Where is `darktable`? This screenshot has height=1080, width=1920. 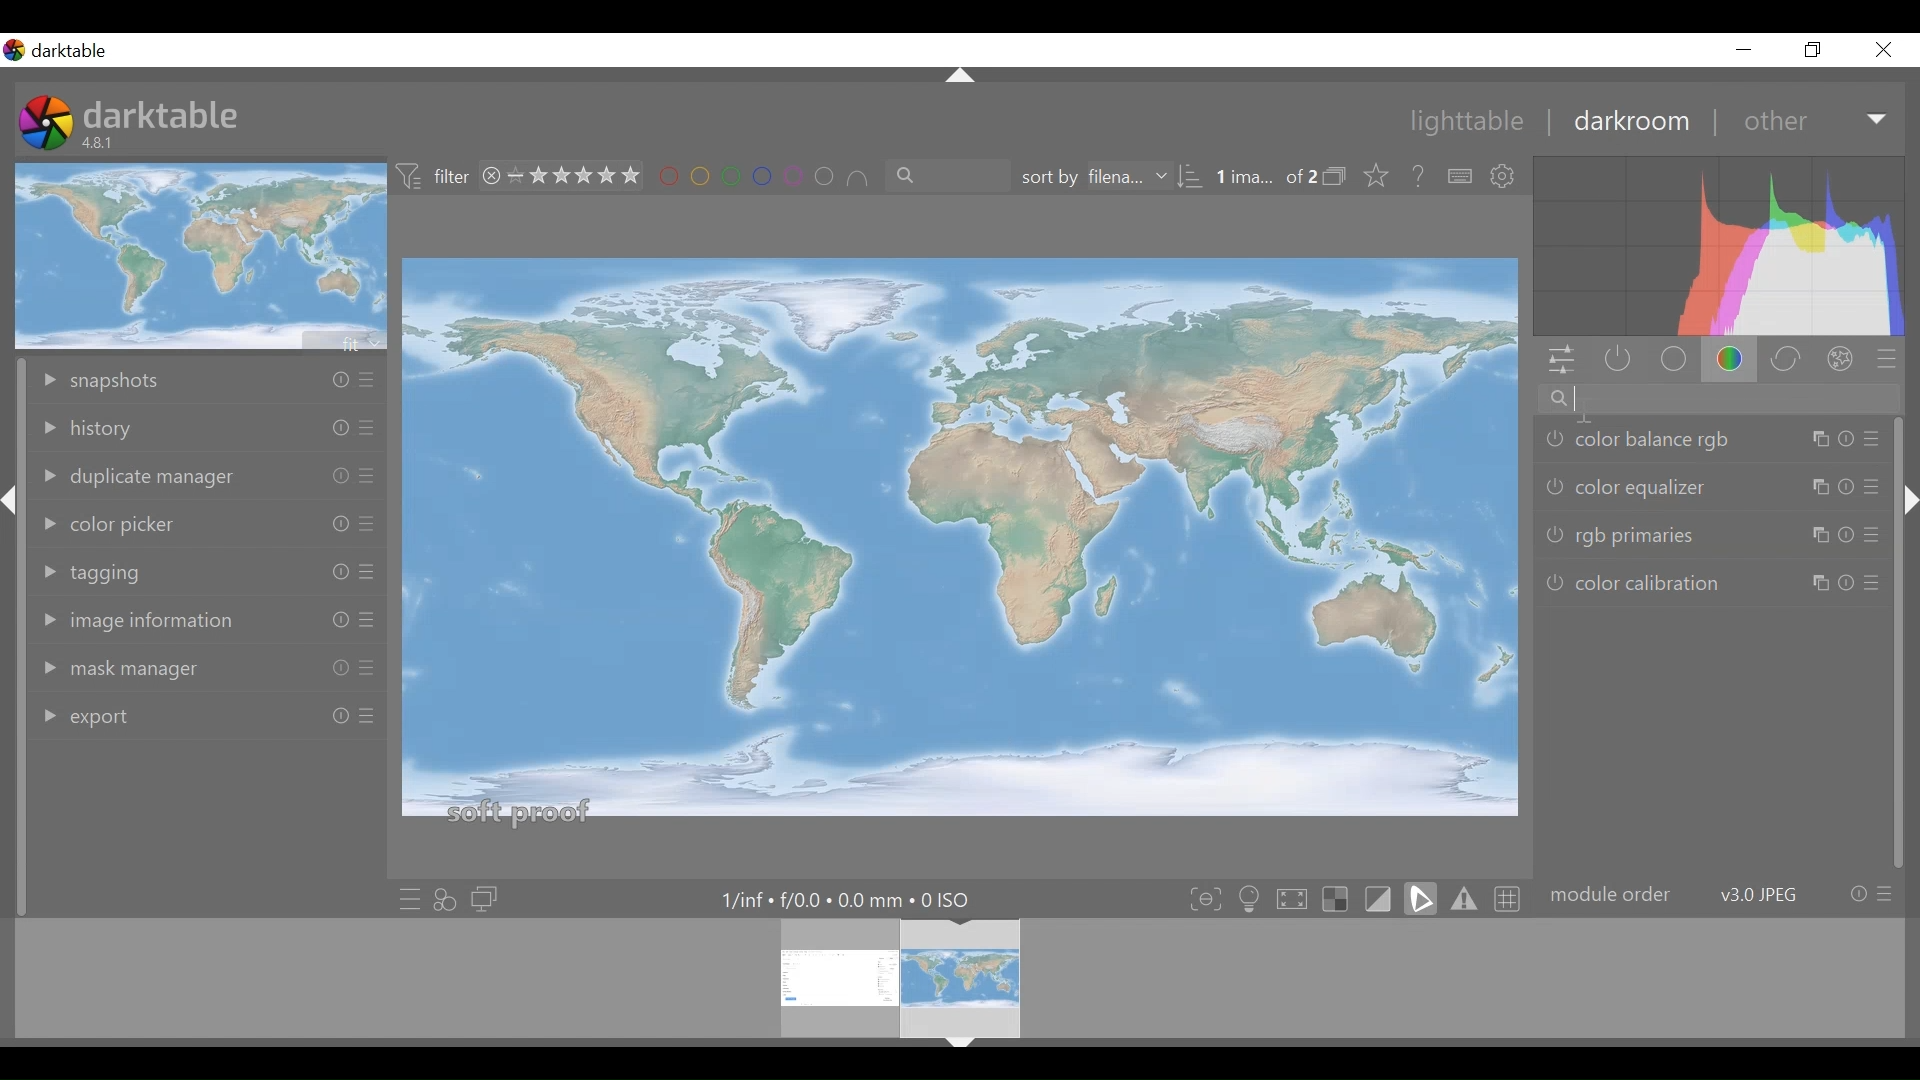
darktable is located at coordinates (162, 113).